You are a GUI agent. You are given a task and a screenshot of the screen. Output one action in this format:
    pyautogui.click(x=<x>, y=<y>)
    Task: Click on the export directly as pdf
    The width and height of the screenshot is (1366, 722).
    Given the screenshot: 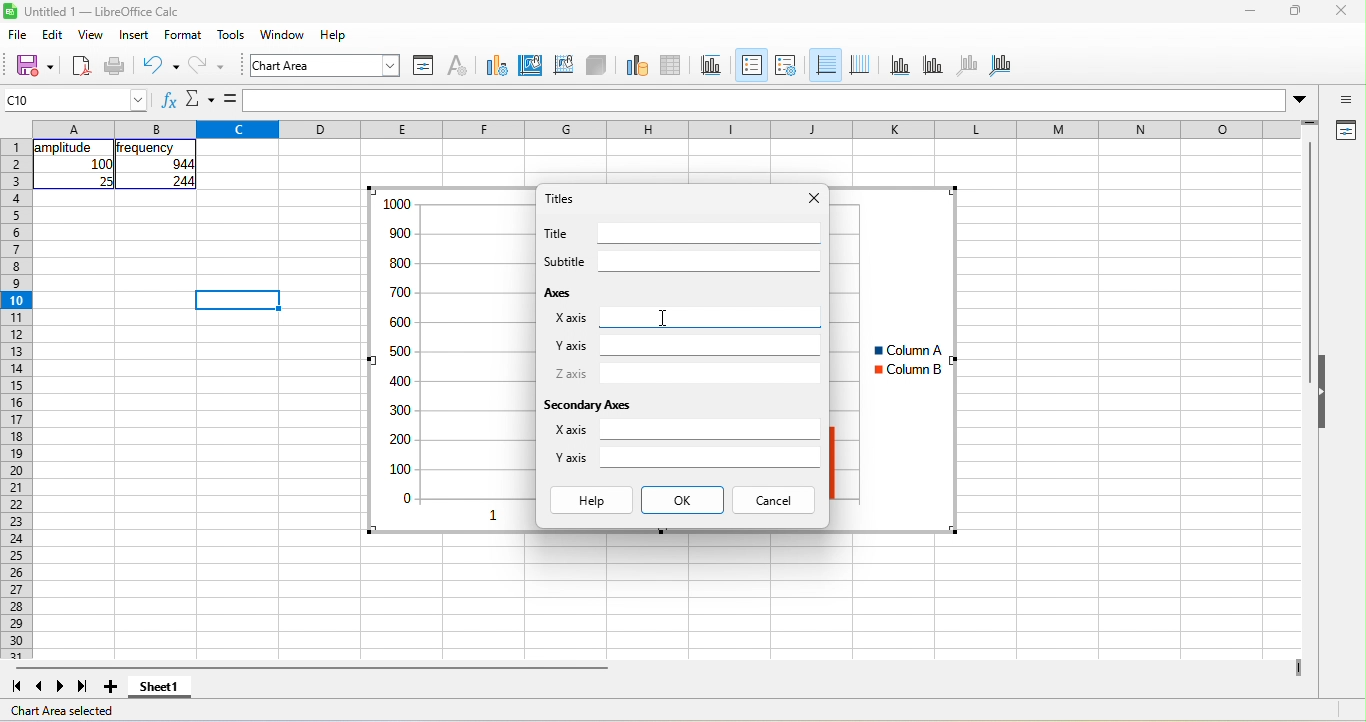 What is the action you would take?
    pyautogui.click(x=81, y=67)
    